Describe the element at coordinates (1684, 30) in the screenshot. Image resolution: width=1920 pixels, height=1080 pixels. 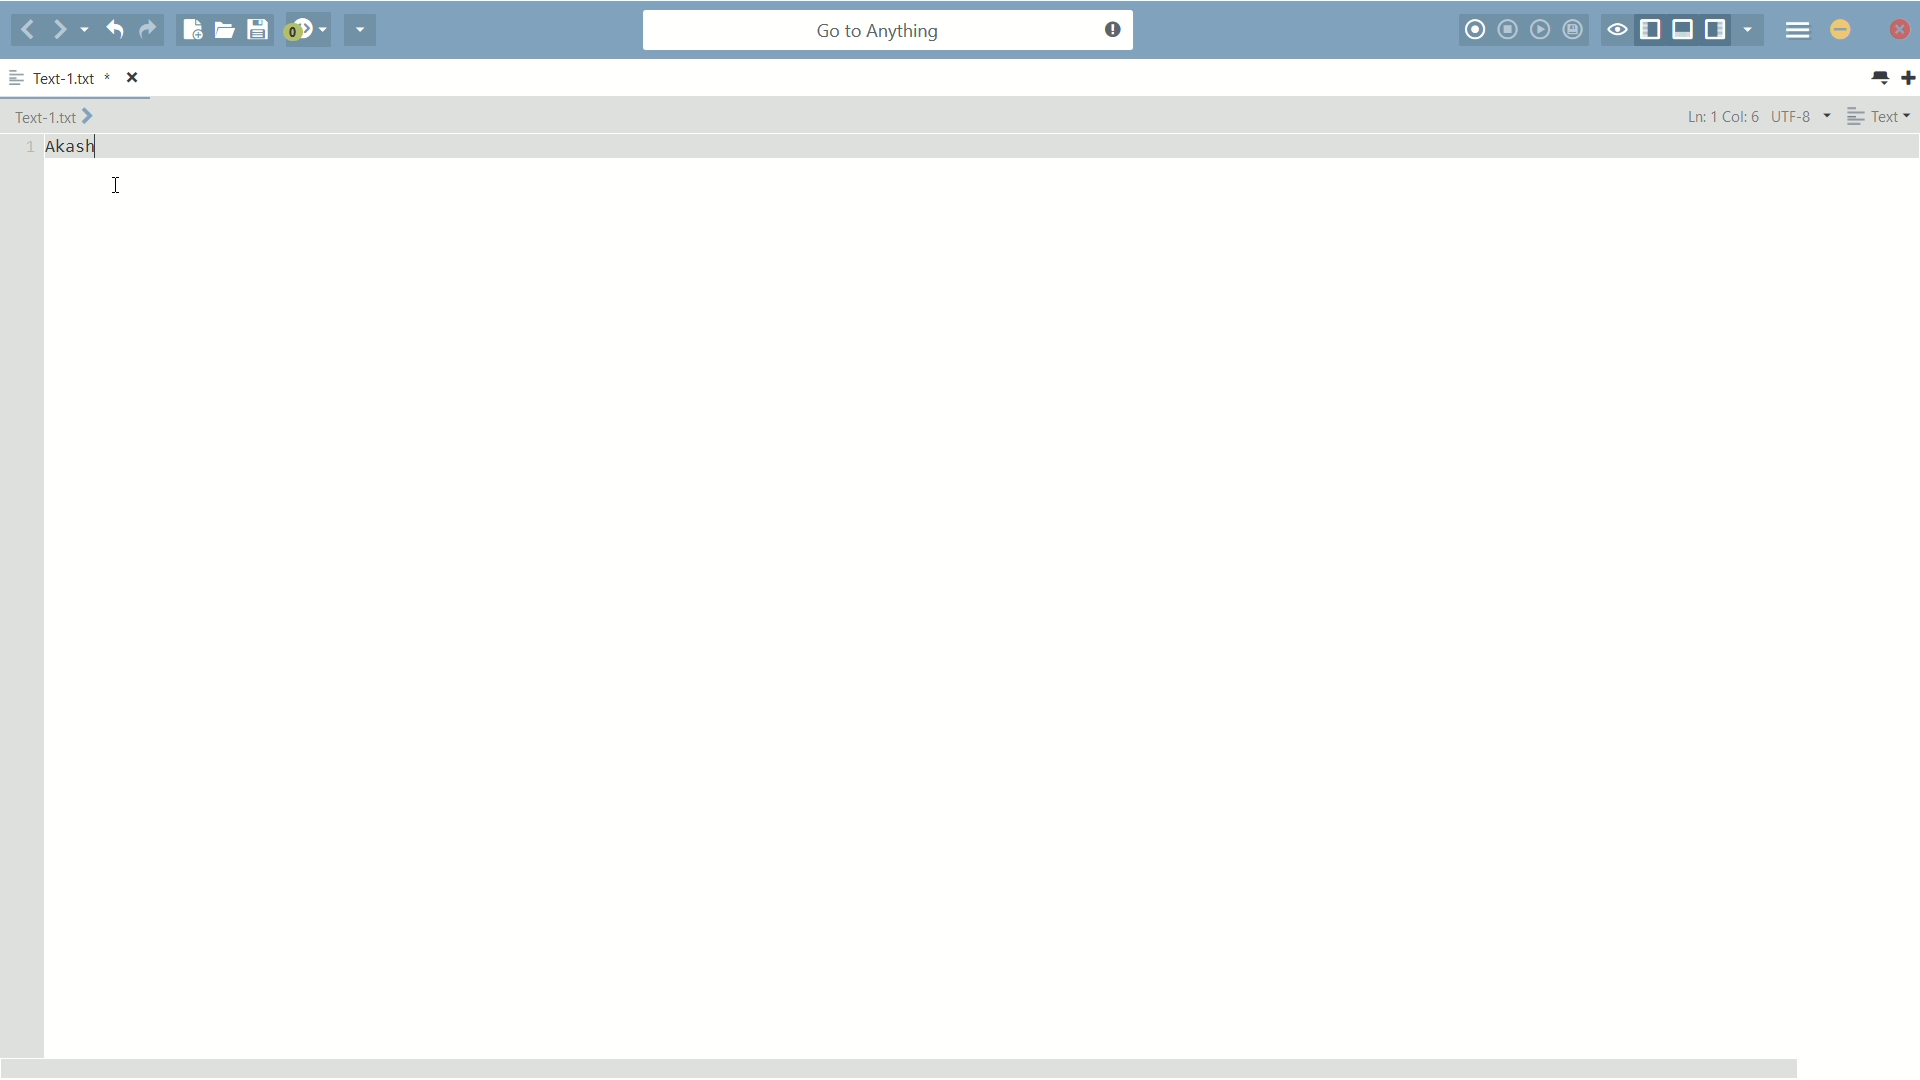
I see `show/hide bottom panel` at that location.